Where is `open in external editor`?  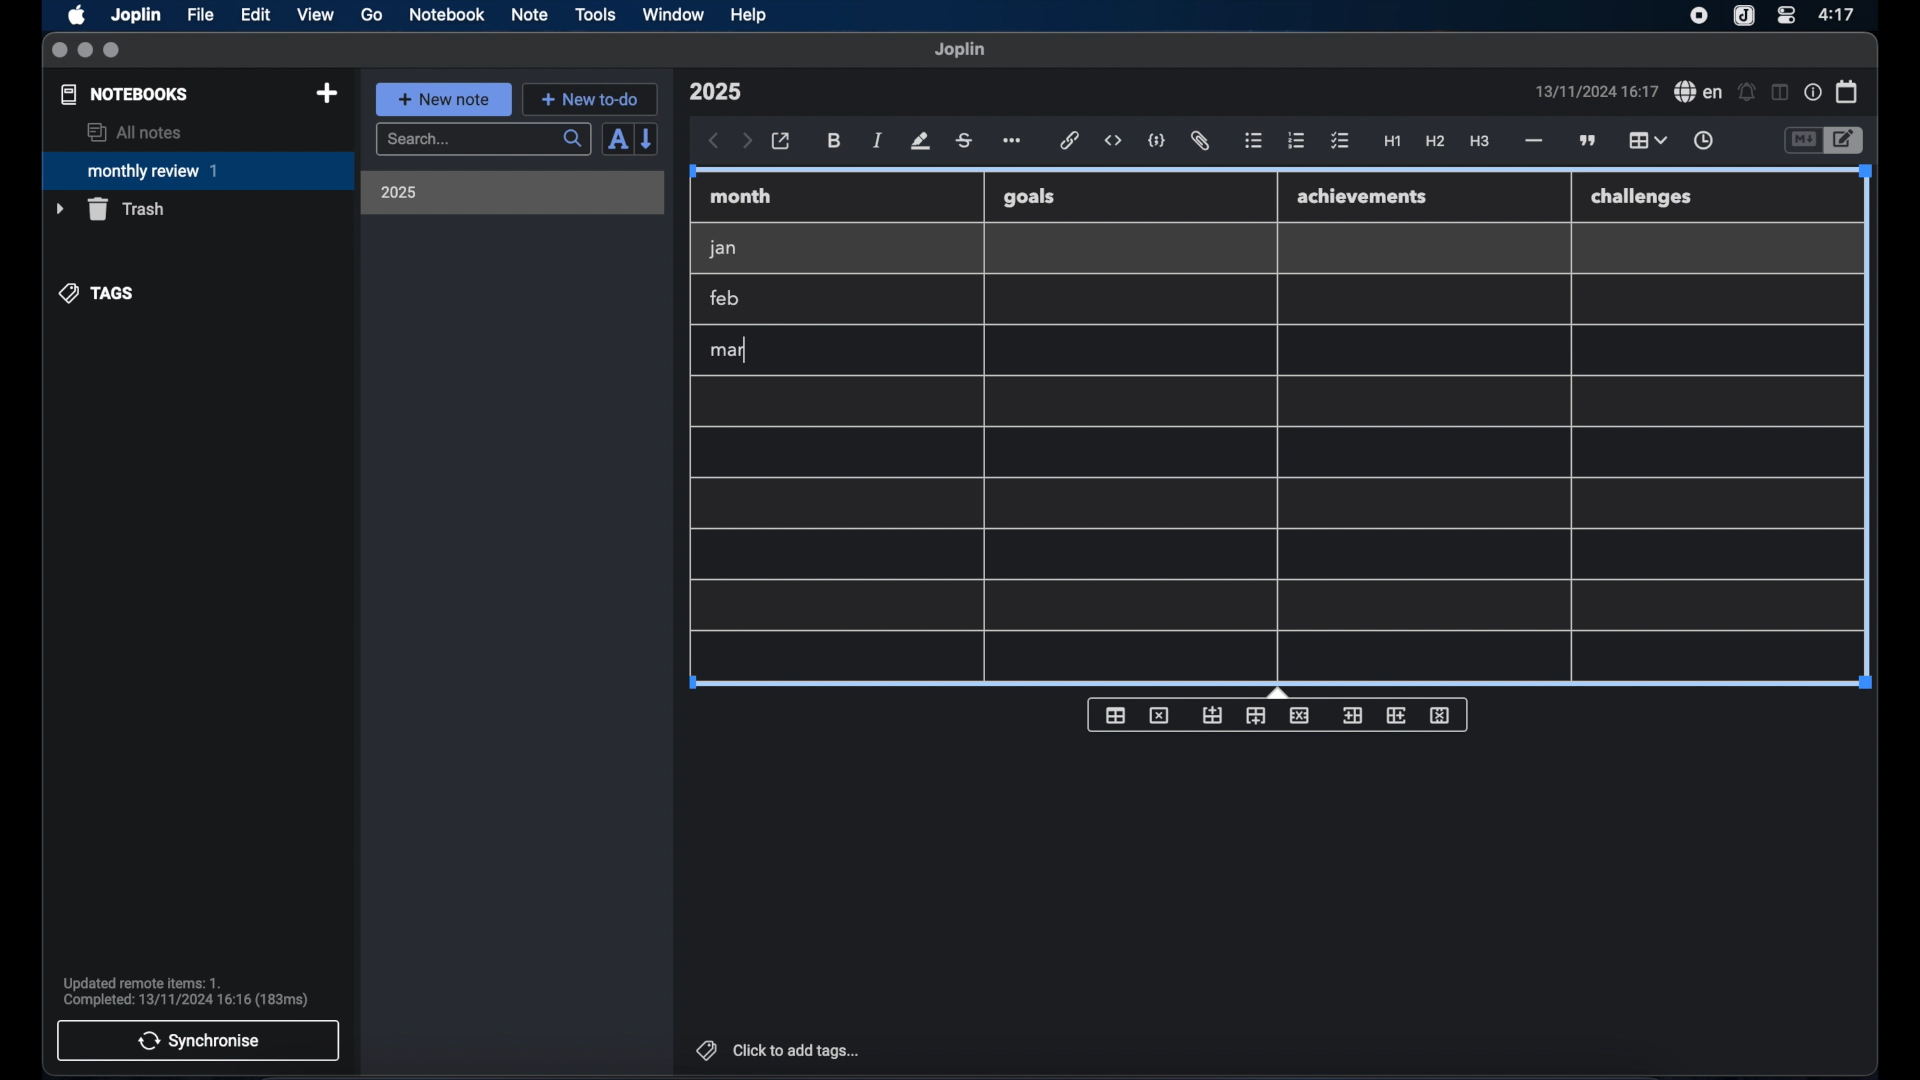
open in external editor is located at coordinates (782, 142).